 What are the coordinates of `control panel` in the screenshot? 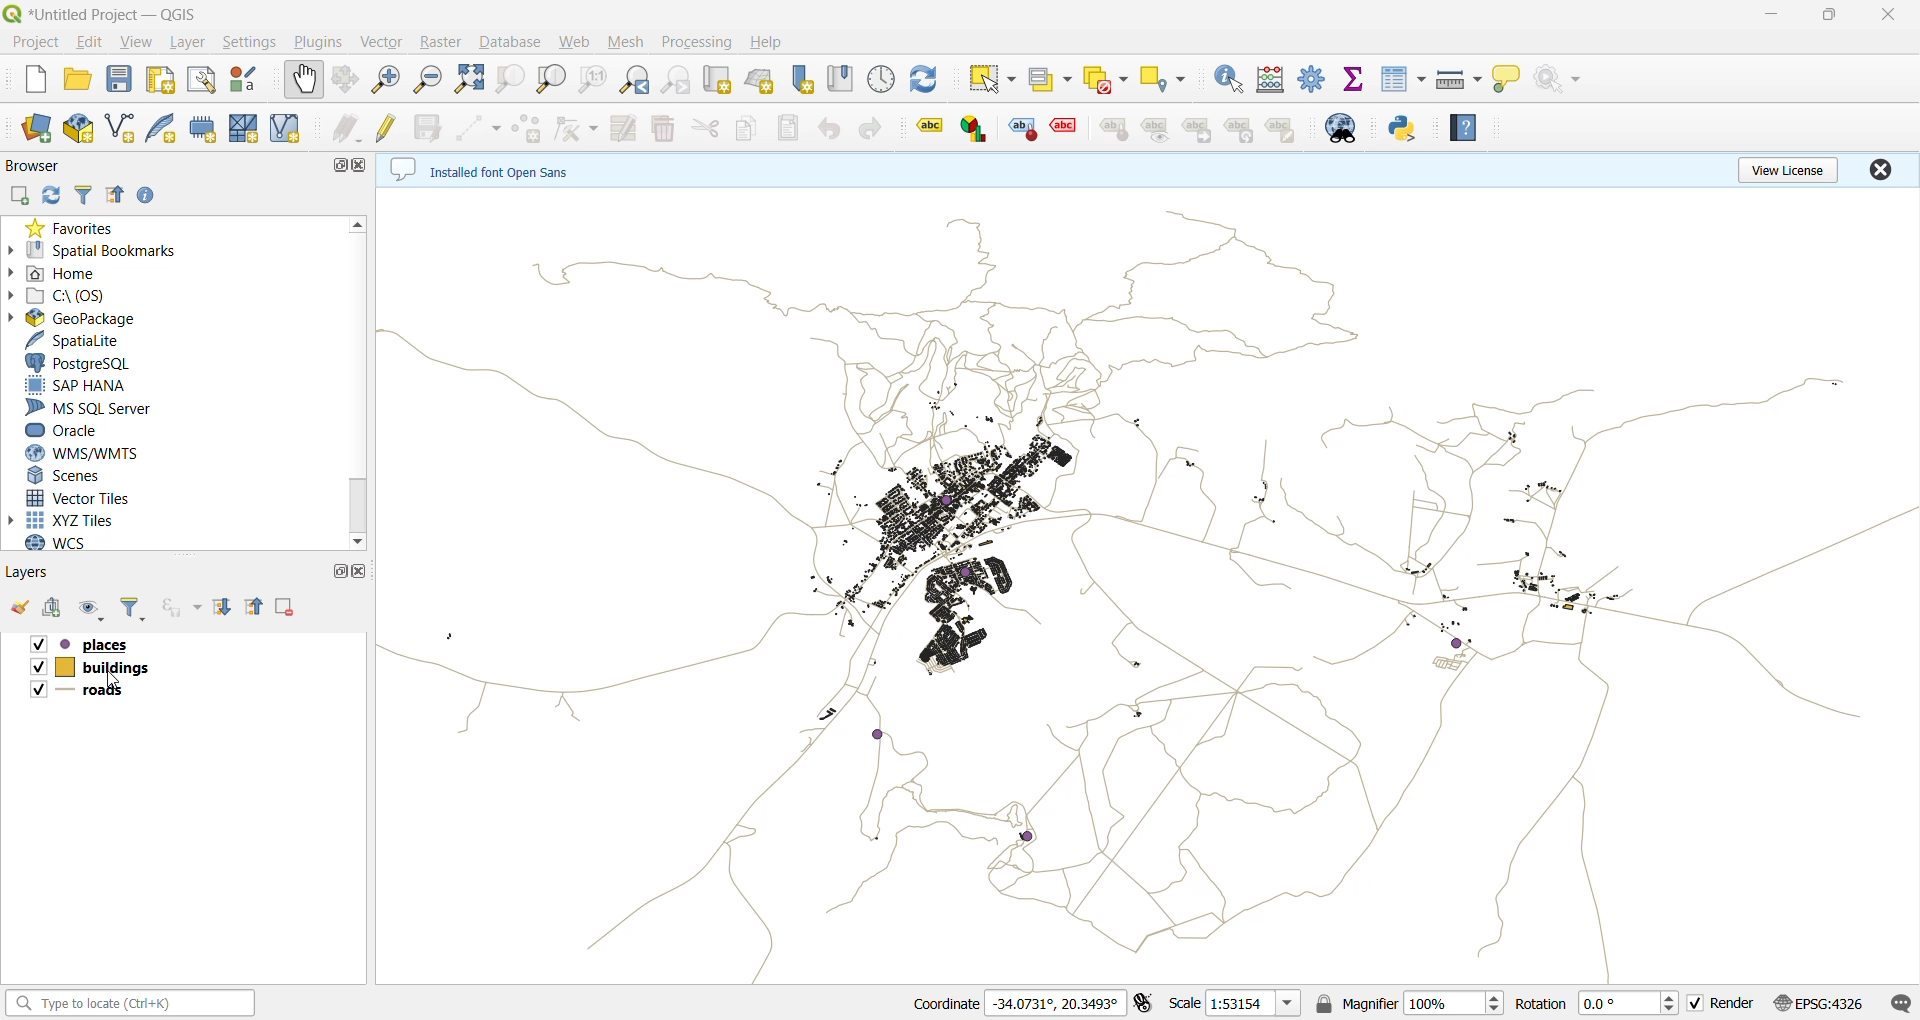 It's located at (882, 80).